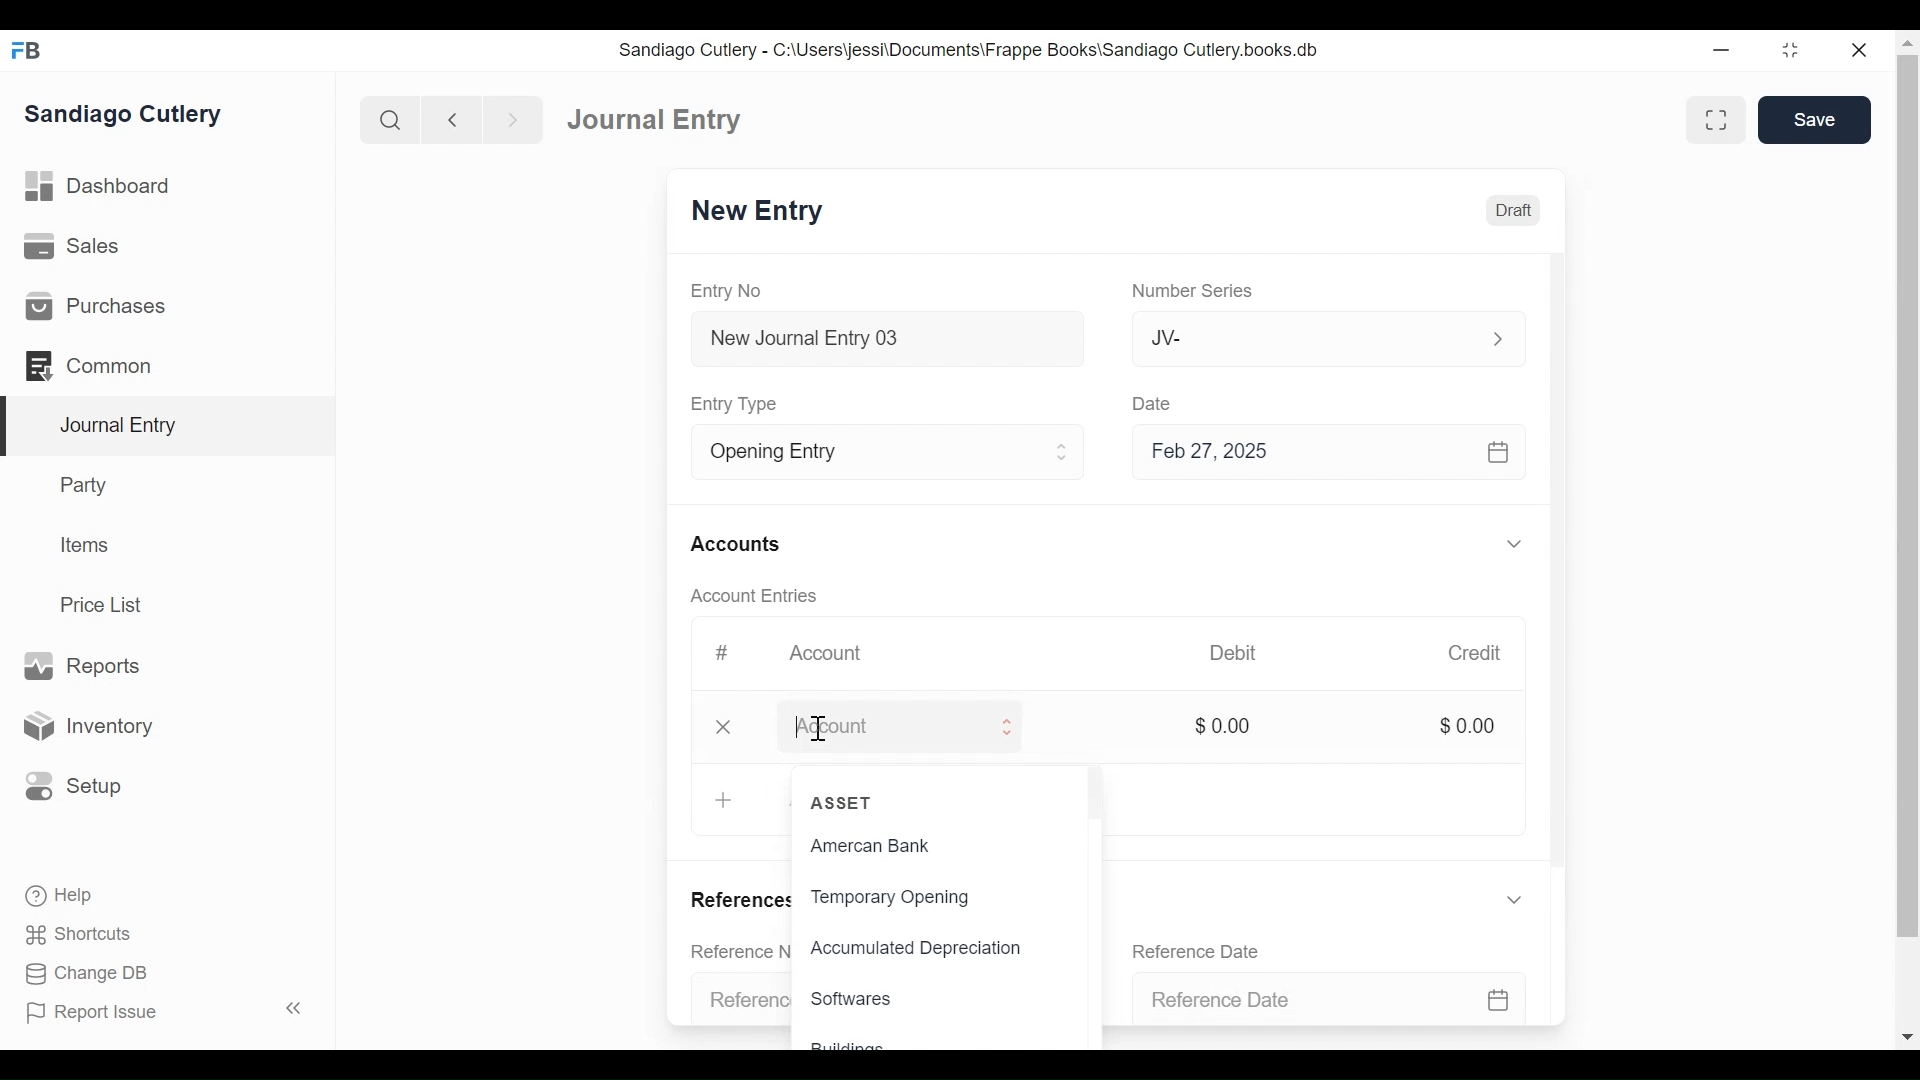 This screenshot has height=1080, width=1920. What do you see at coordinates (81, 937) in the screenshot?
I see `Shortcuts` at bounding box center [81, 937].